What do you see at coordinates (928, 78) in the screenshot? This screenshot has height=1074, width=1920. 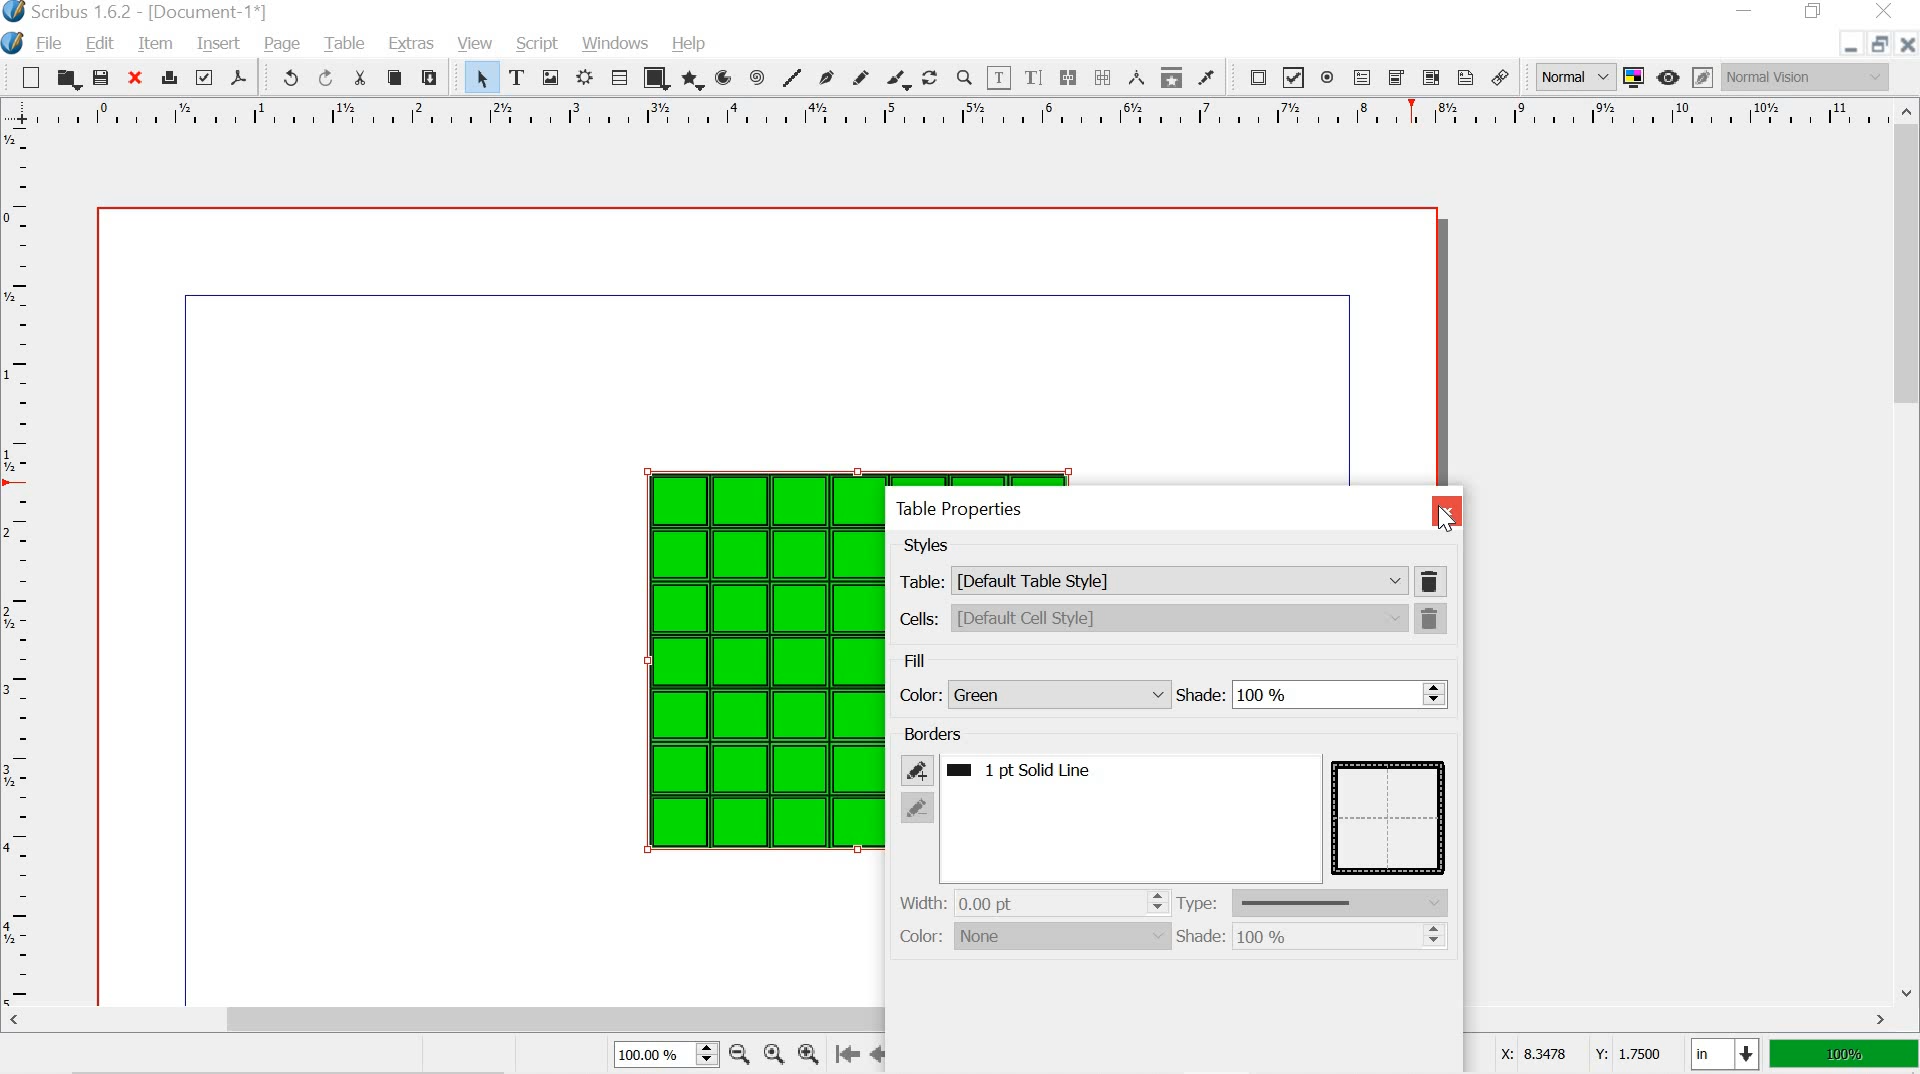 I see `rotate item` at bounding box center [928, 78].